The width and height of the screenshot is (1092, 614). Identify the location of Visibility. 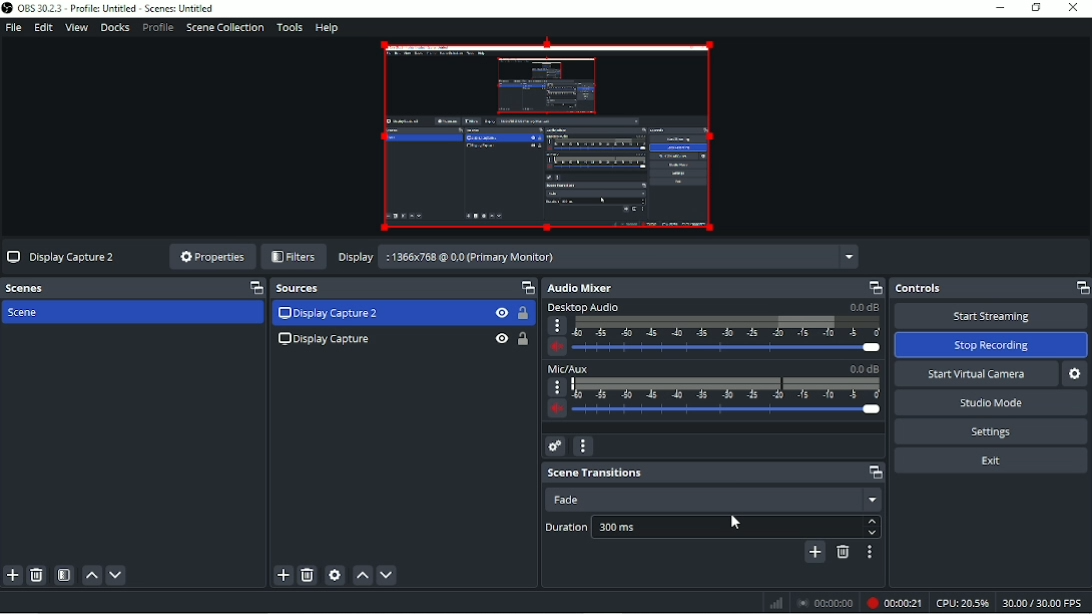
(502, 312).